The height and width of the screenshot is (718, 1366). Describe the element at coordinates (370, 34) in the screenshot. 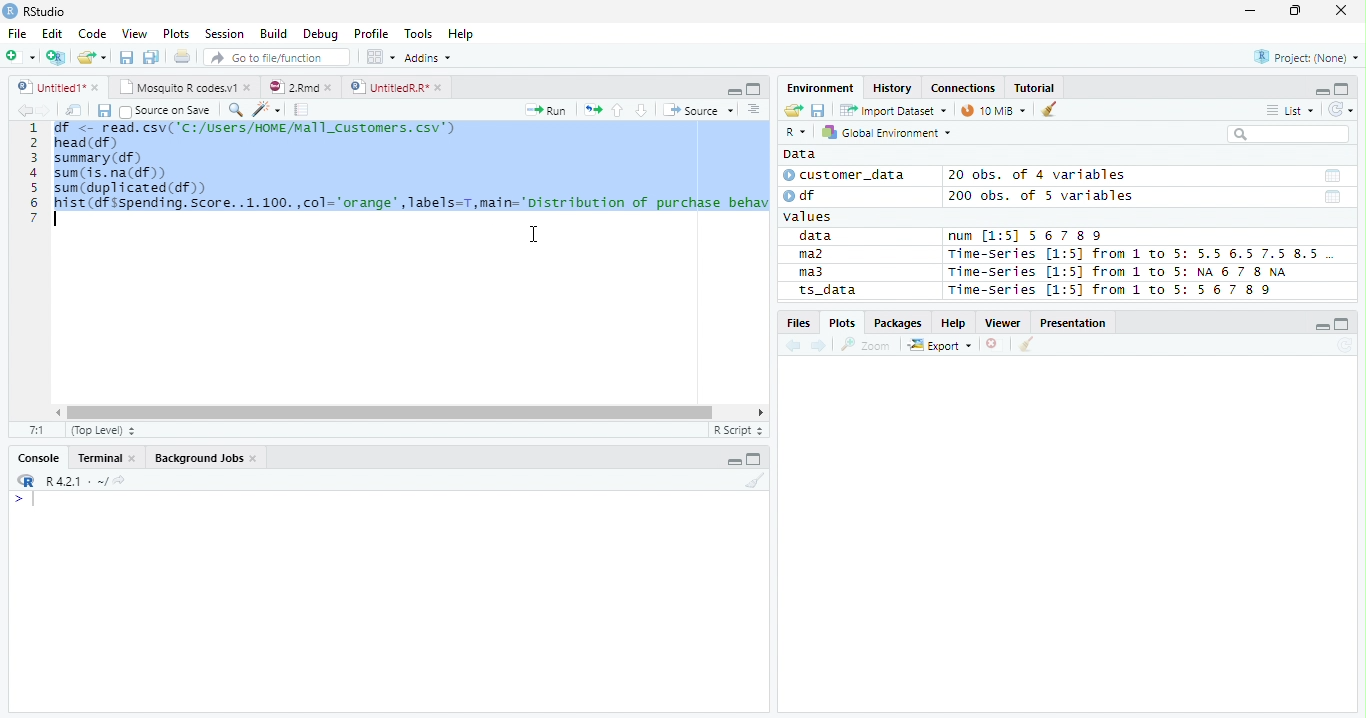

I see `Profile` at that location.